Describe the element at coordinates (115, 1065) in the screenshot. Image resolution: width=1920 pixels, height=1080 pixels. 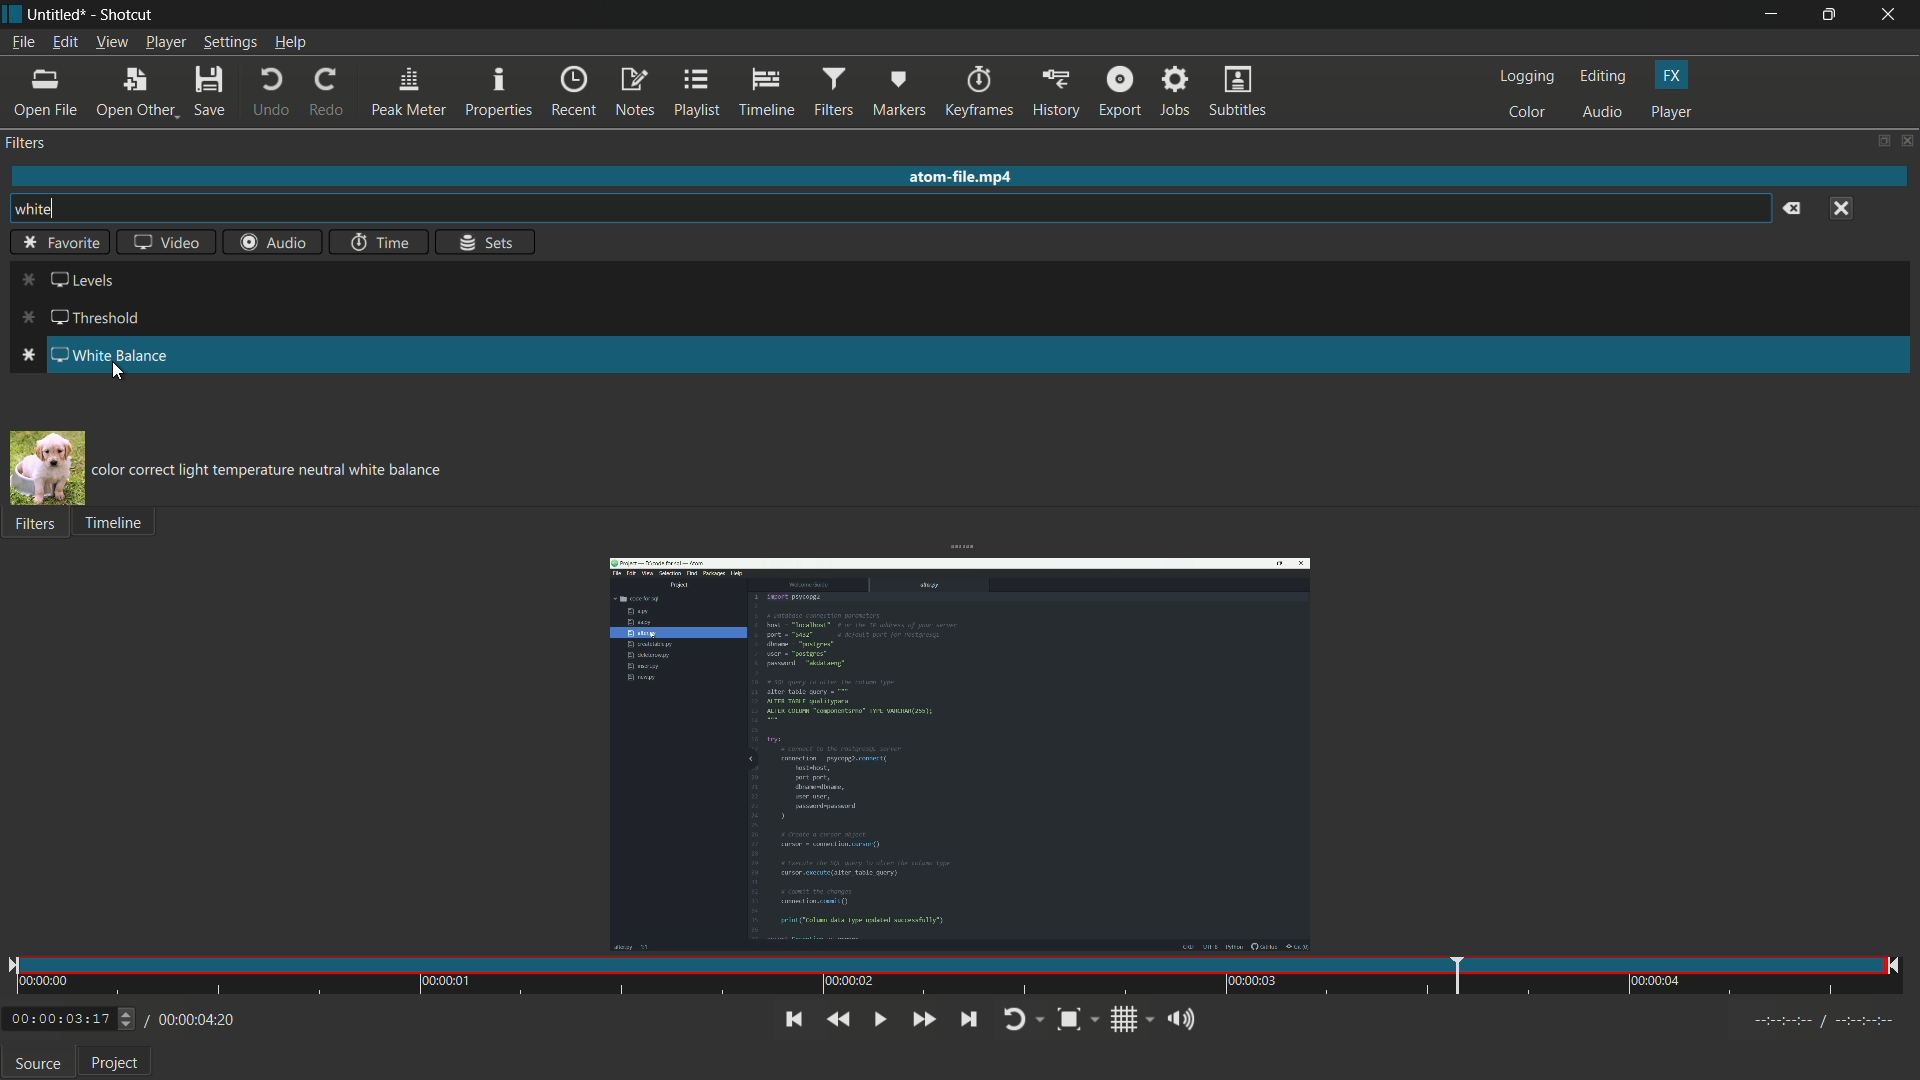
I see `project` at that location.